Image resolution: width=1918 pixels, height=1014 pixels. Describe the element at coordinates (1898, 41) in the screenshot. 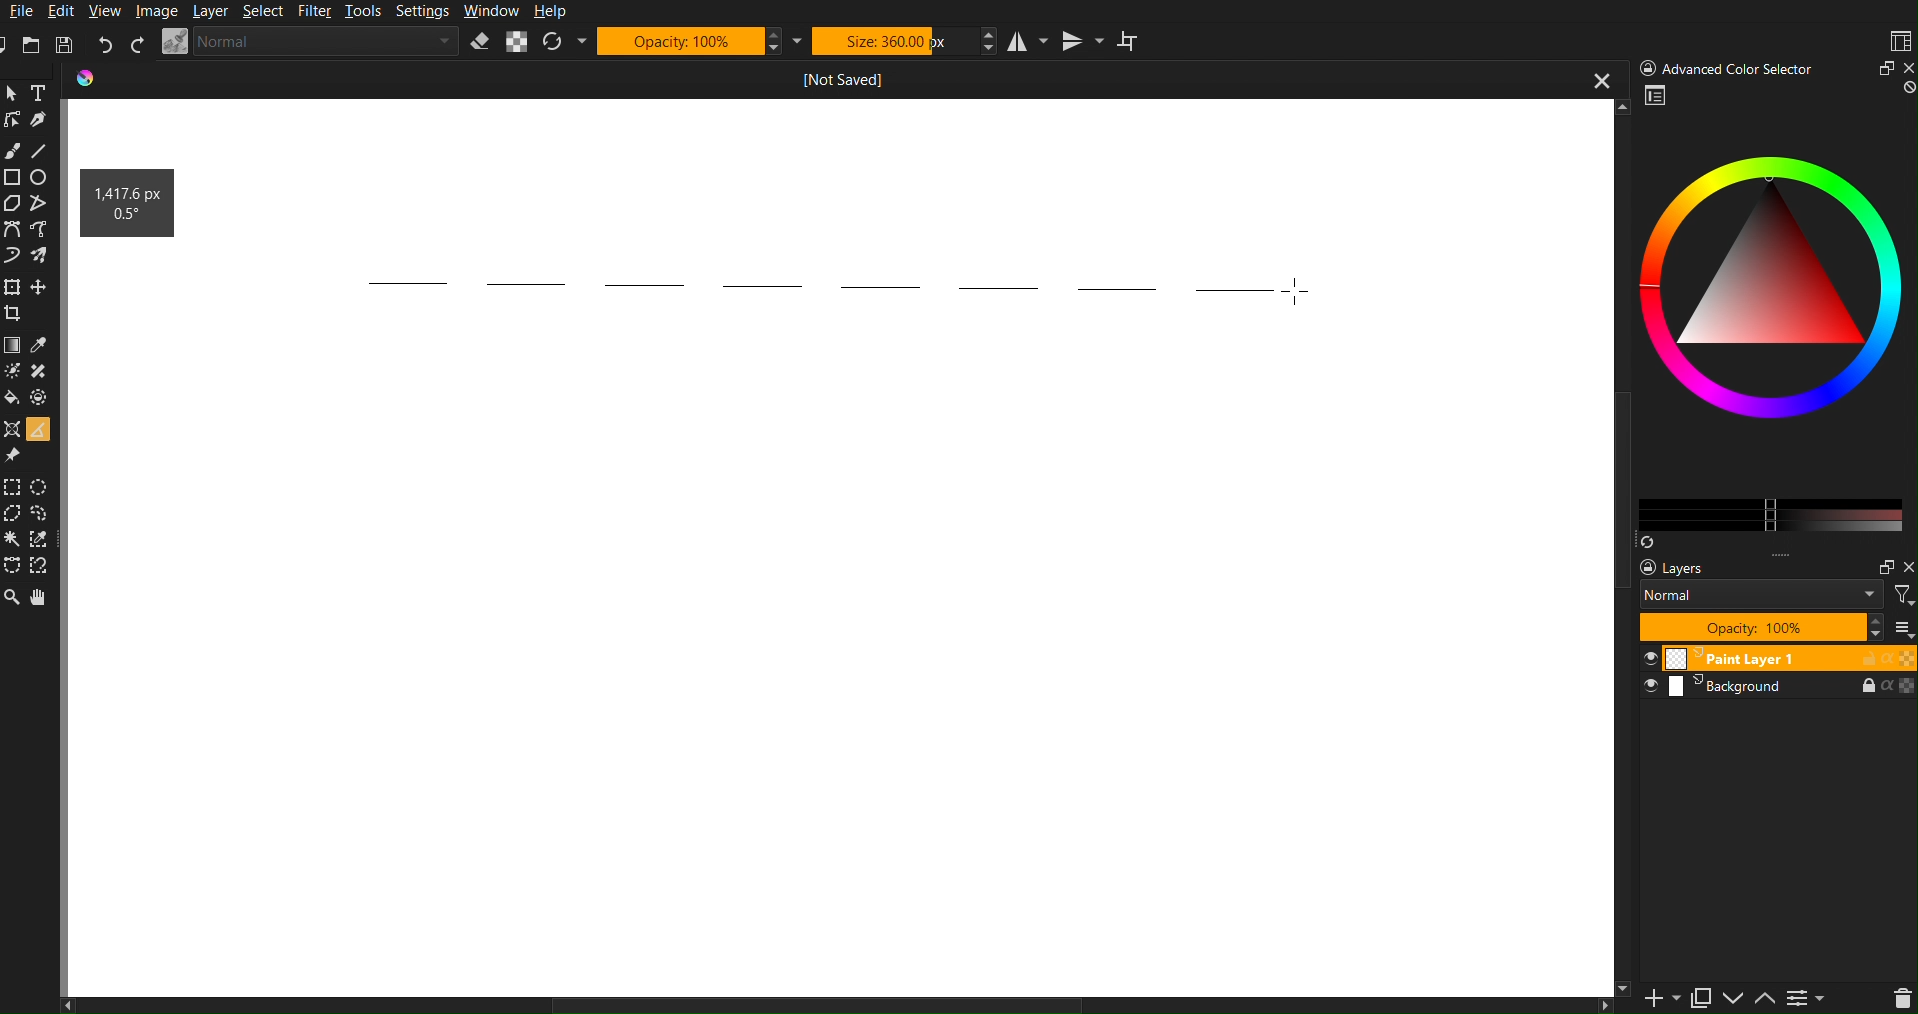

I see `Workspace` at that location.